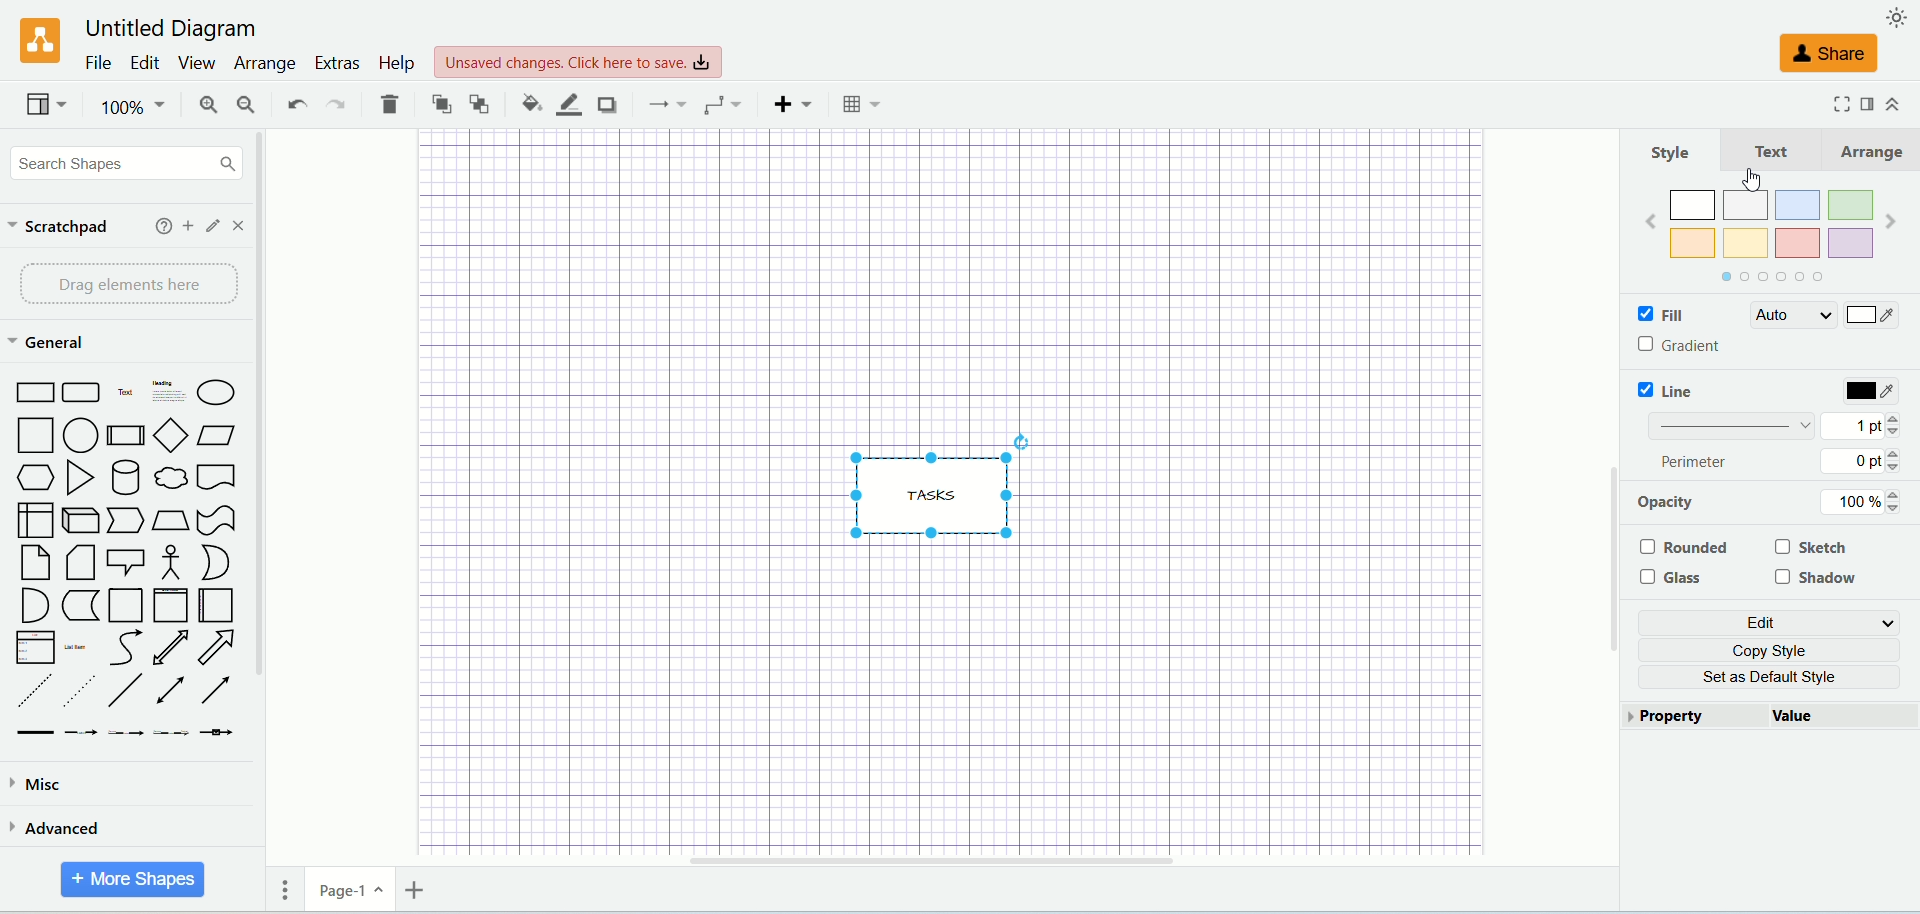 The height and width of the screenshot is (914, 1920). I want to click on sketch, so click(1813, 549).